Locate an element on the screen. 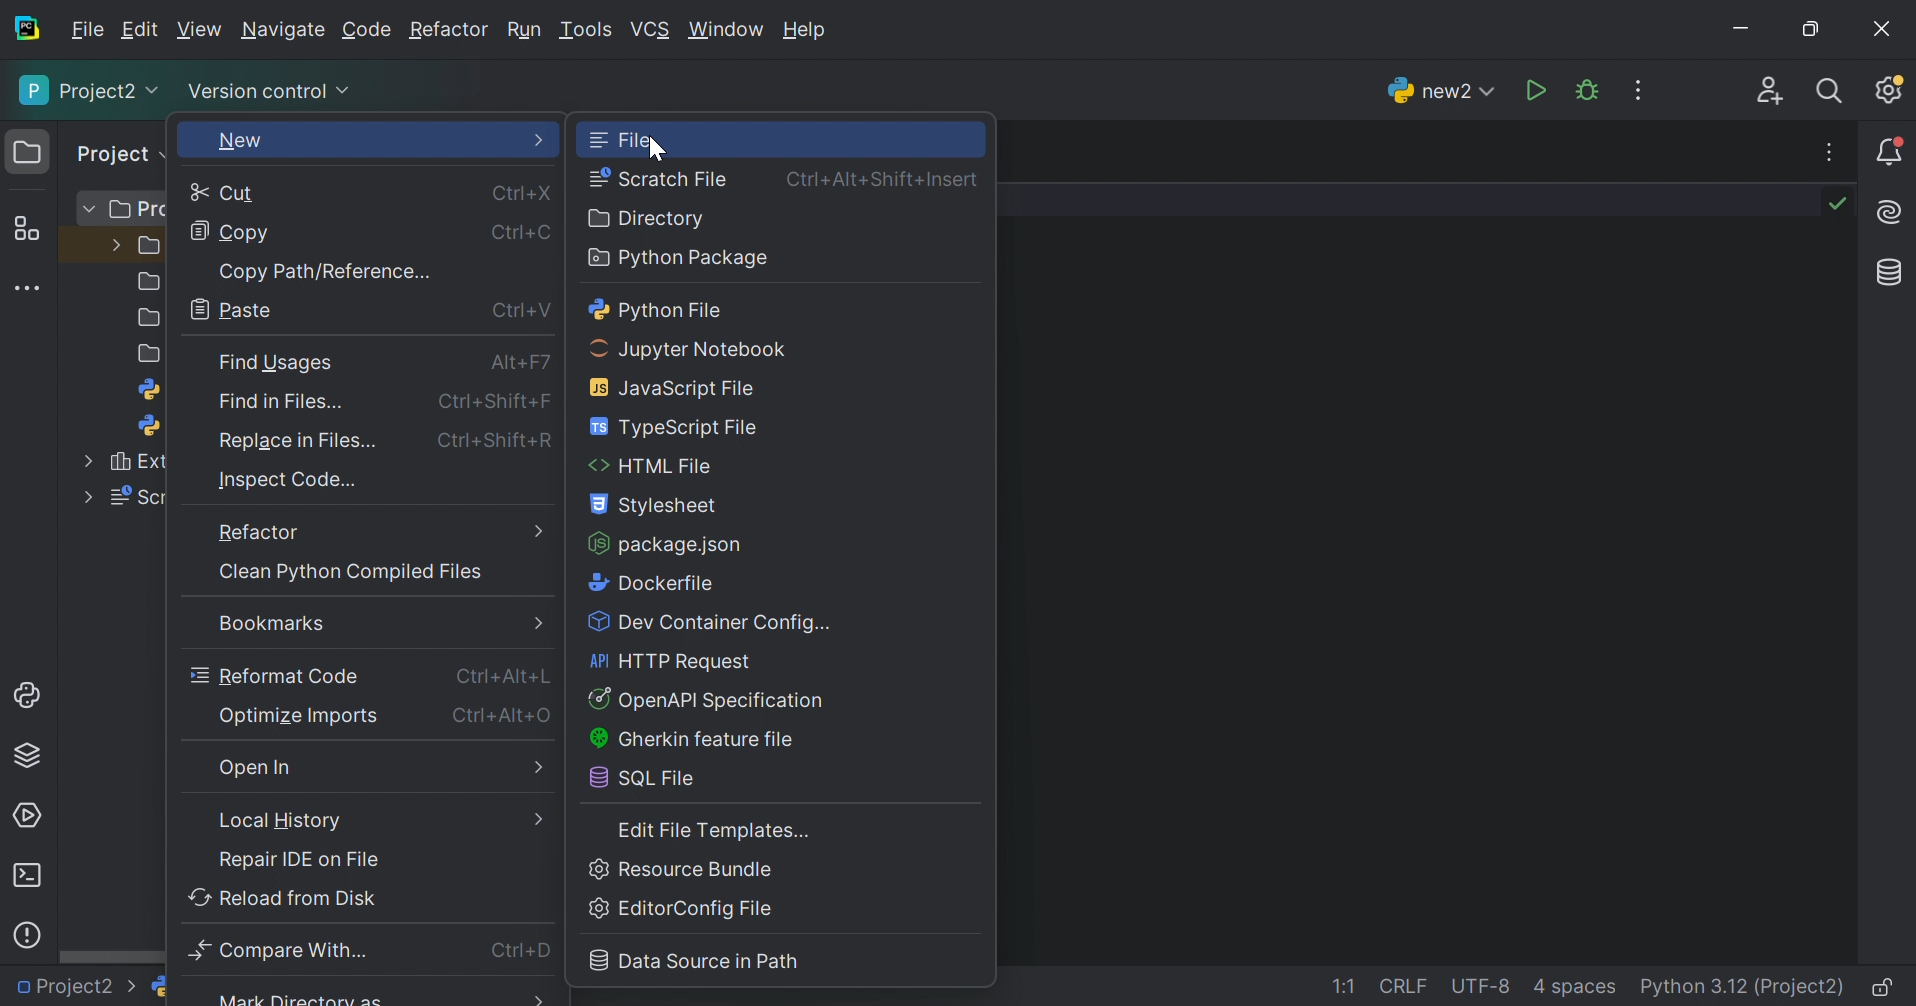 Image resolution: width=1916 pixels, height=1006 pixels. Ctrl+D is located at coordinates (524, 952).